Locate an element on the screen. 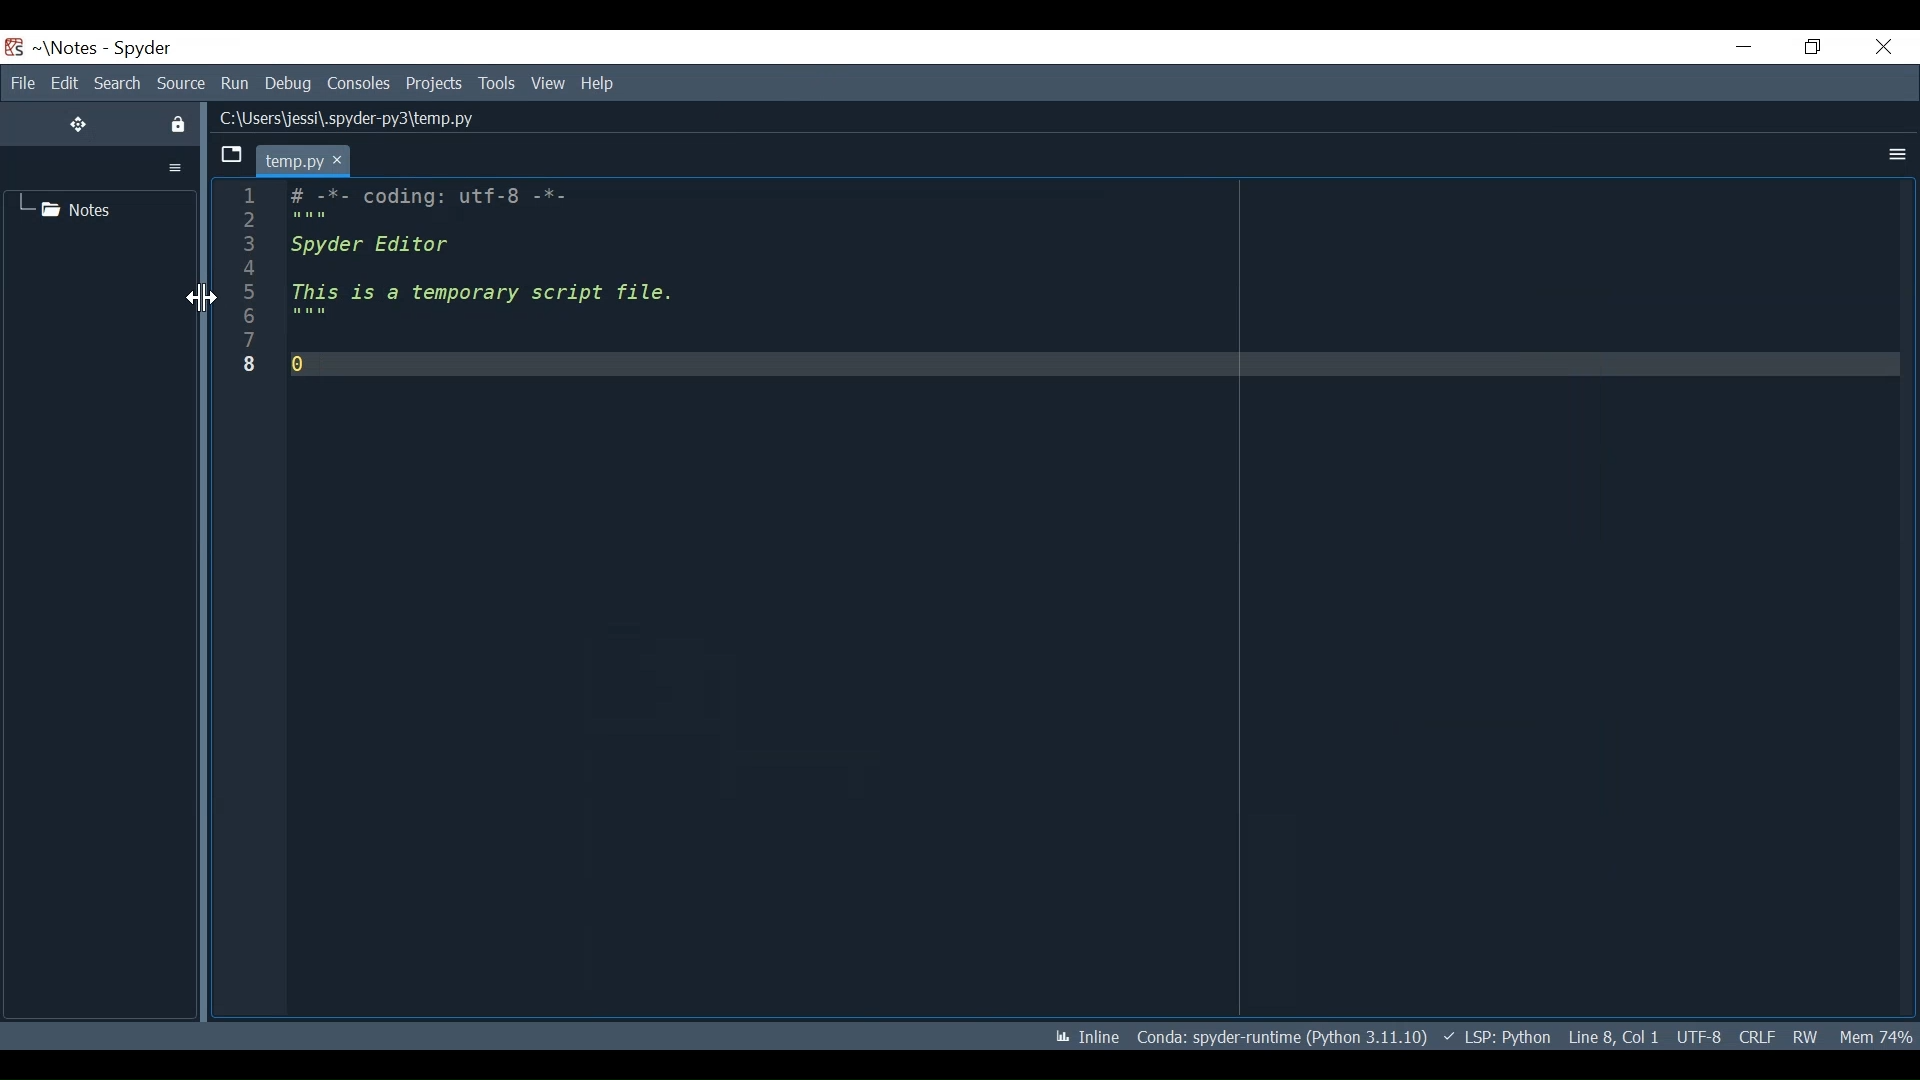 This screenshot has height=1080, width=1920. UTF-8 is located at coordinates (1697, 1033).